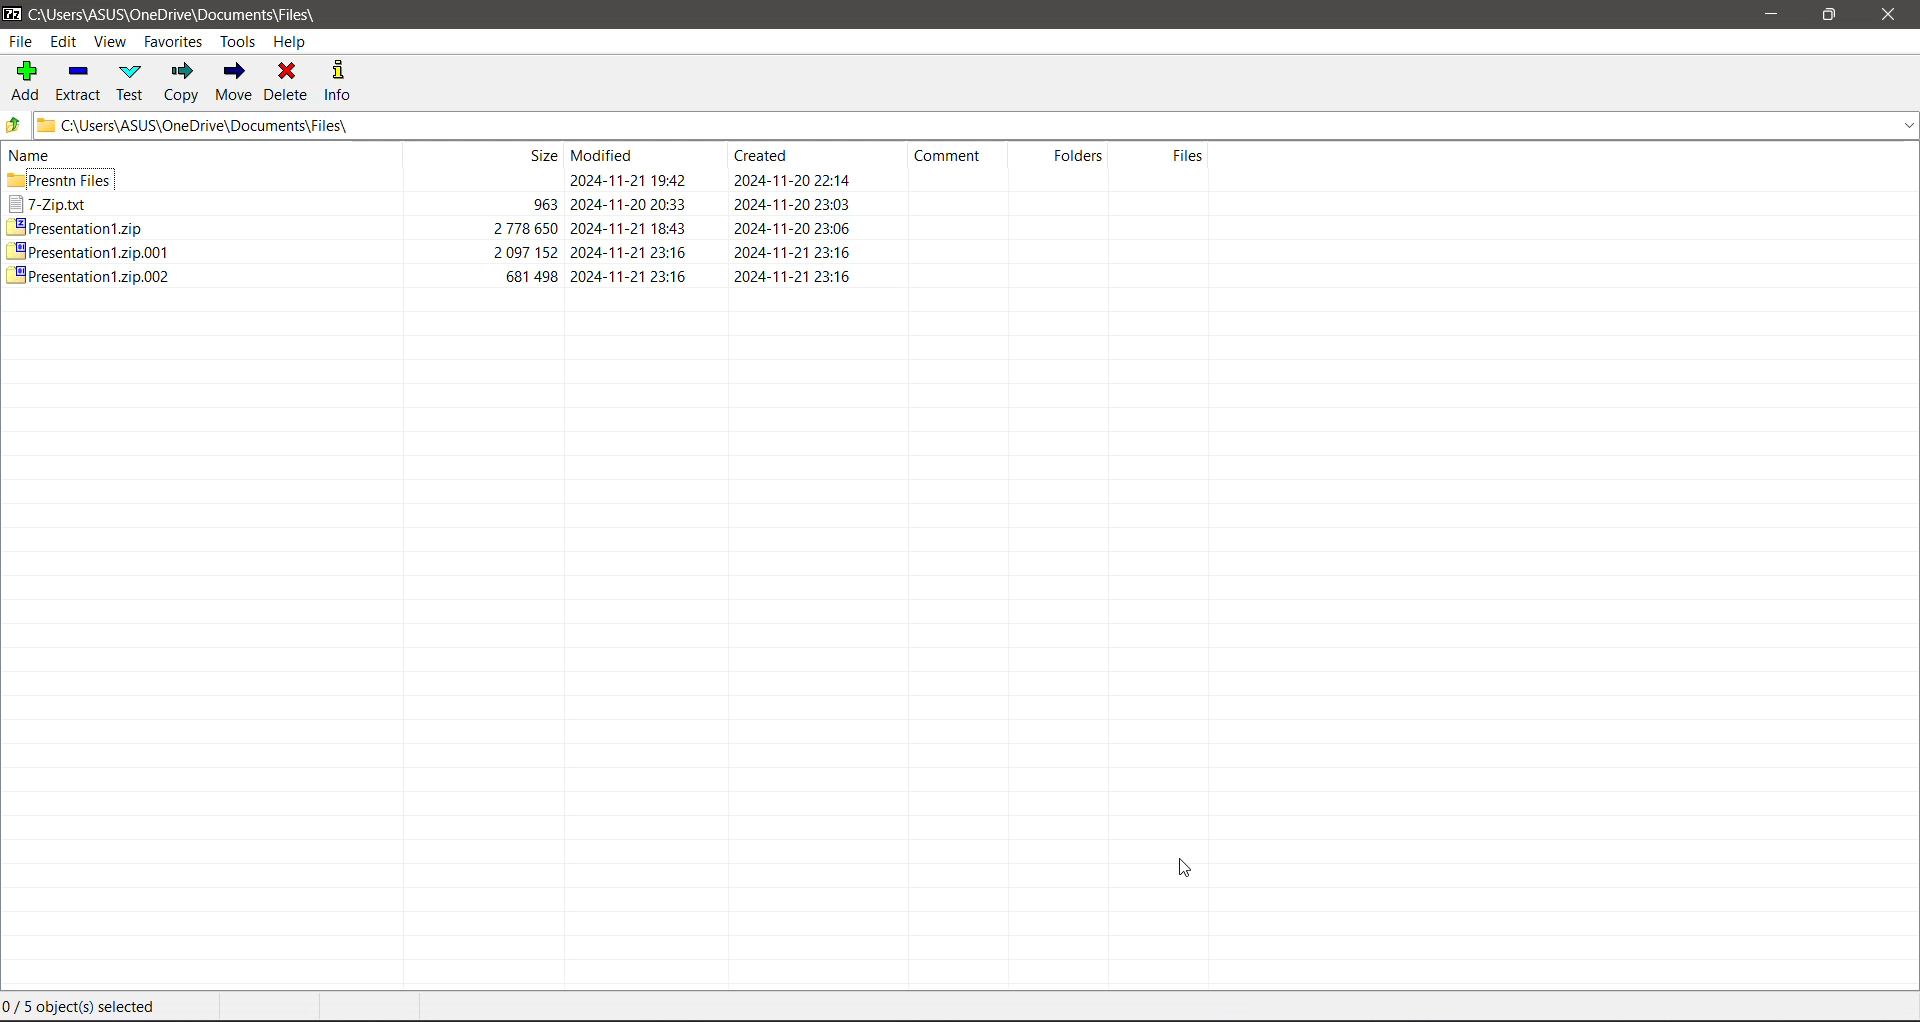 The image size is (1920, 1022). What do you see at coordinates (66, 180) in the screenshot?
I see `presntn files` at bounding box center [66, 180].